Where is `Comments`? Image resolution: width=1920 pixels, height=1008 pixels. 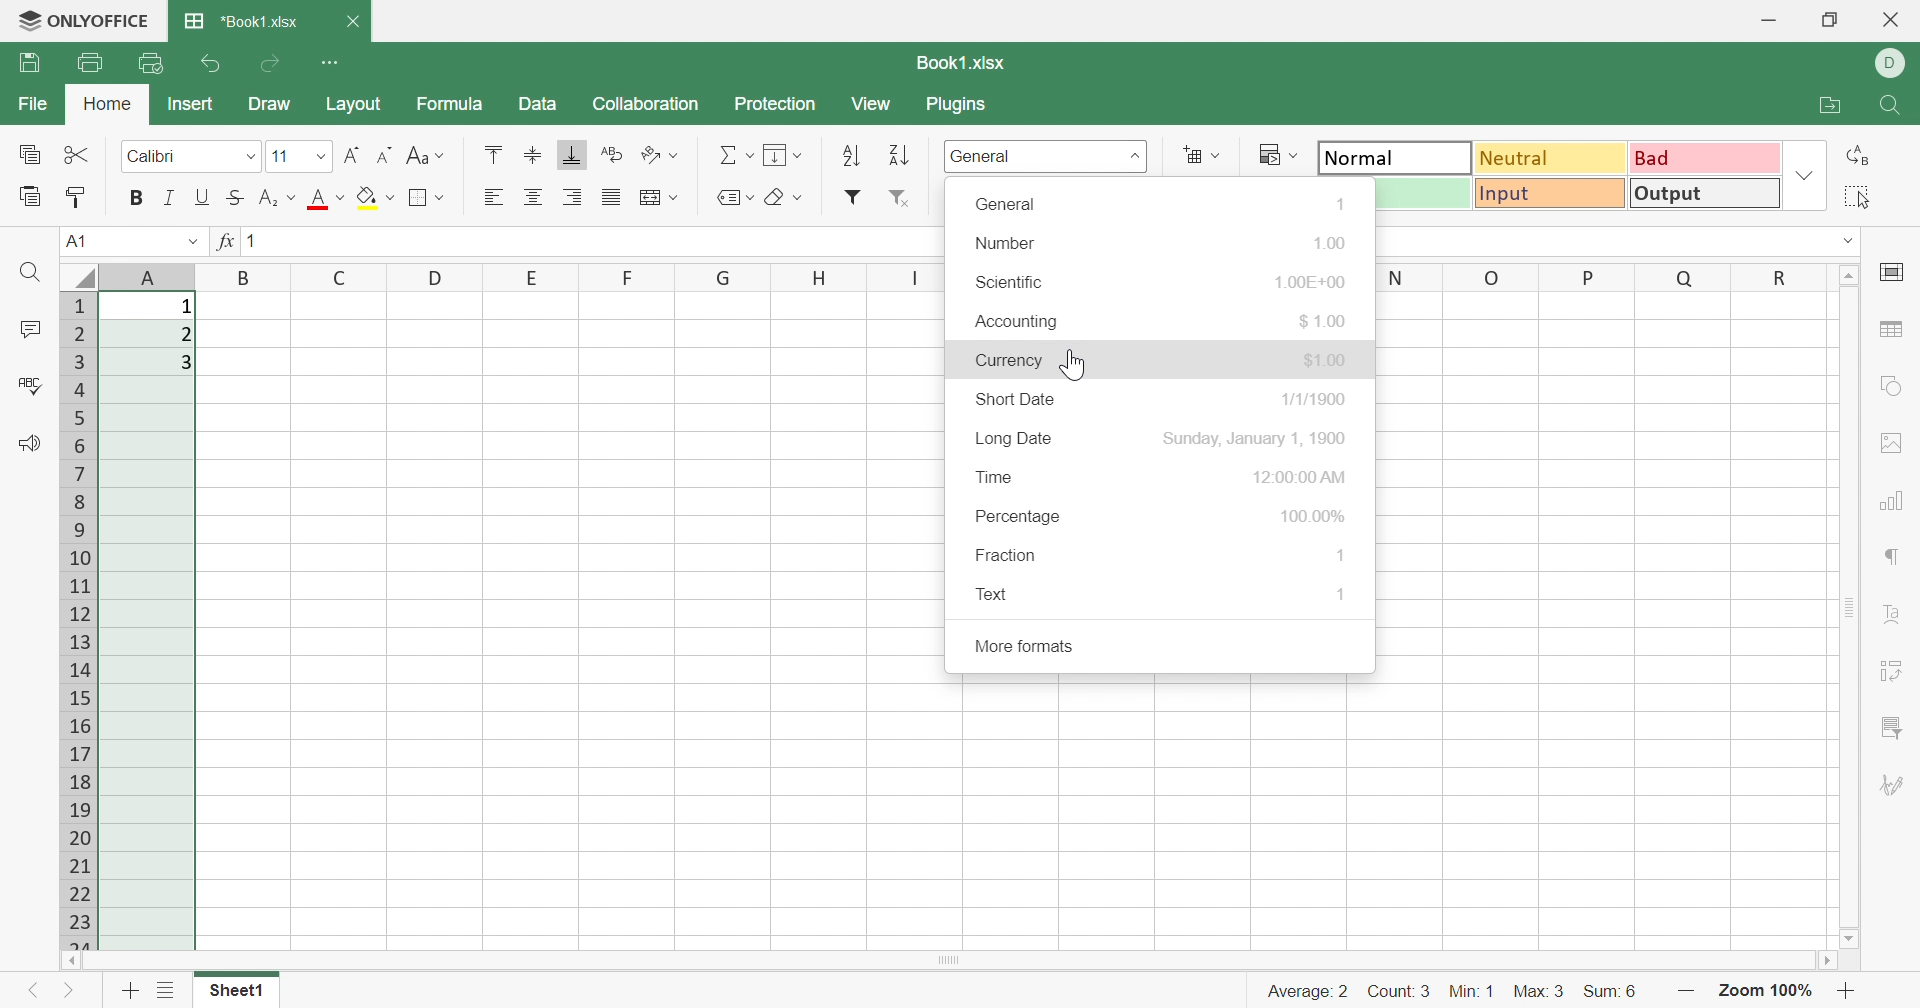
Comments is located at coordinates (34, 330).